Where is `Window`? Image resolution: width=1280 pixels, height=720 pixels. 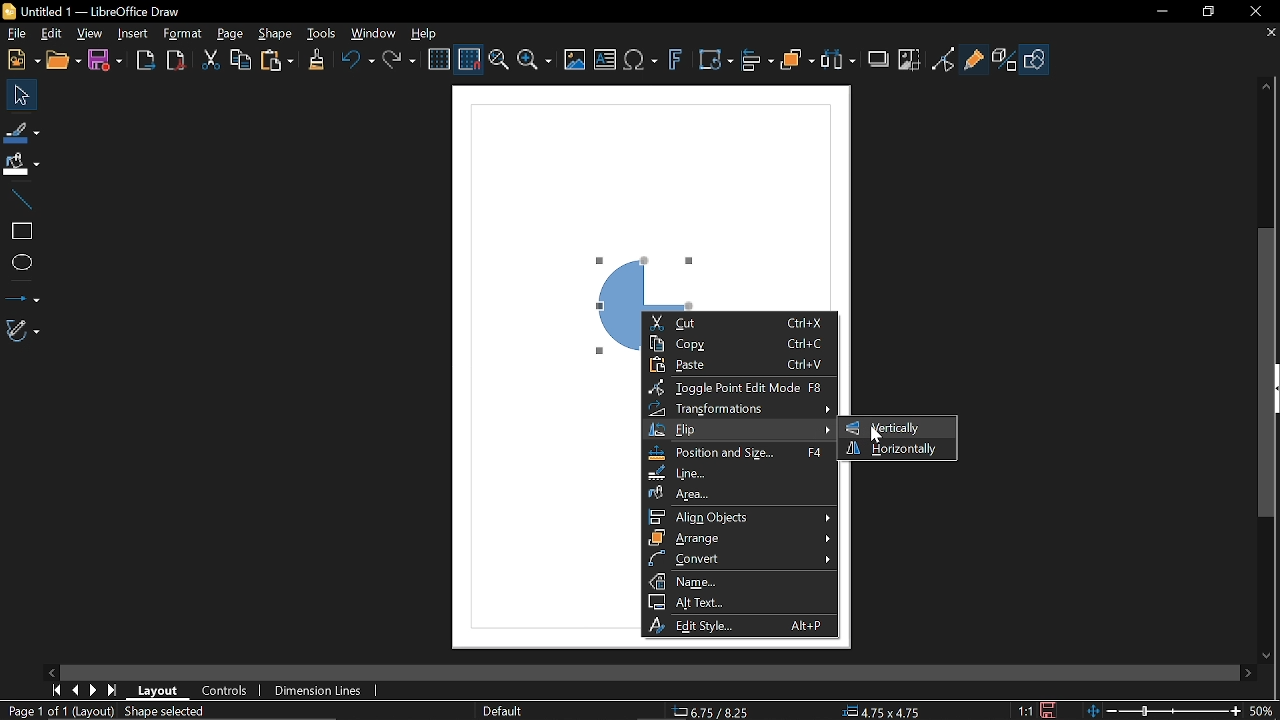 Window is located at coordinates (374, 33).